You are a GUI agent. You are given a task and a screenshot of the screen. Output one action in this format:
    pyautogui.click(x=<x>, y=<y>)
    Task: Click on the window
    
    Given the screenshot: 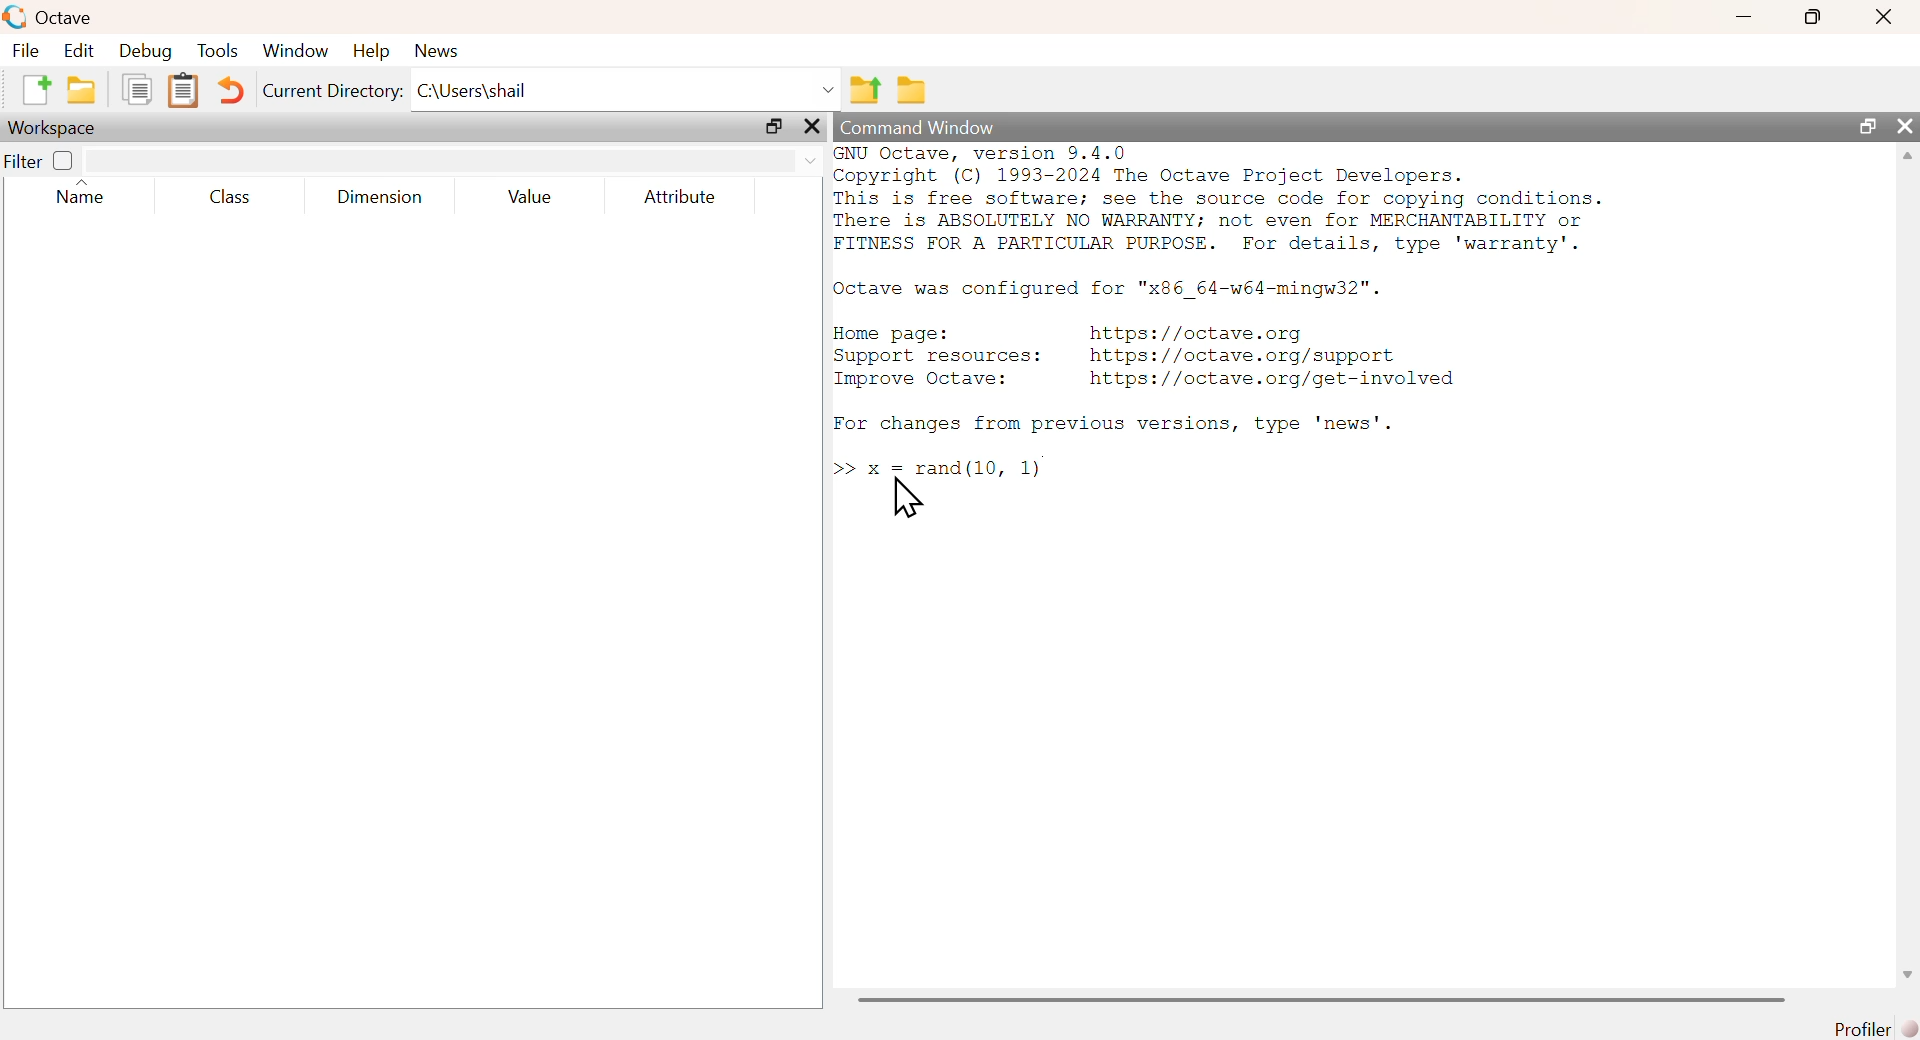 What is the action you would take?
    pyautogui.click(x=297, y=51)
    